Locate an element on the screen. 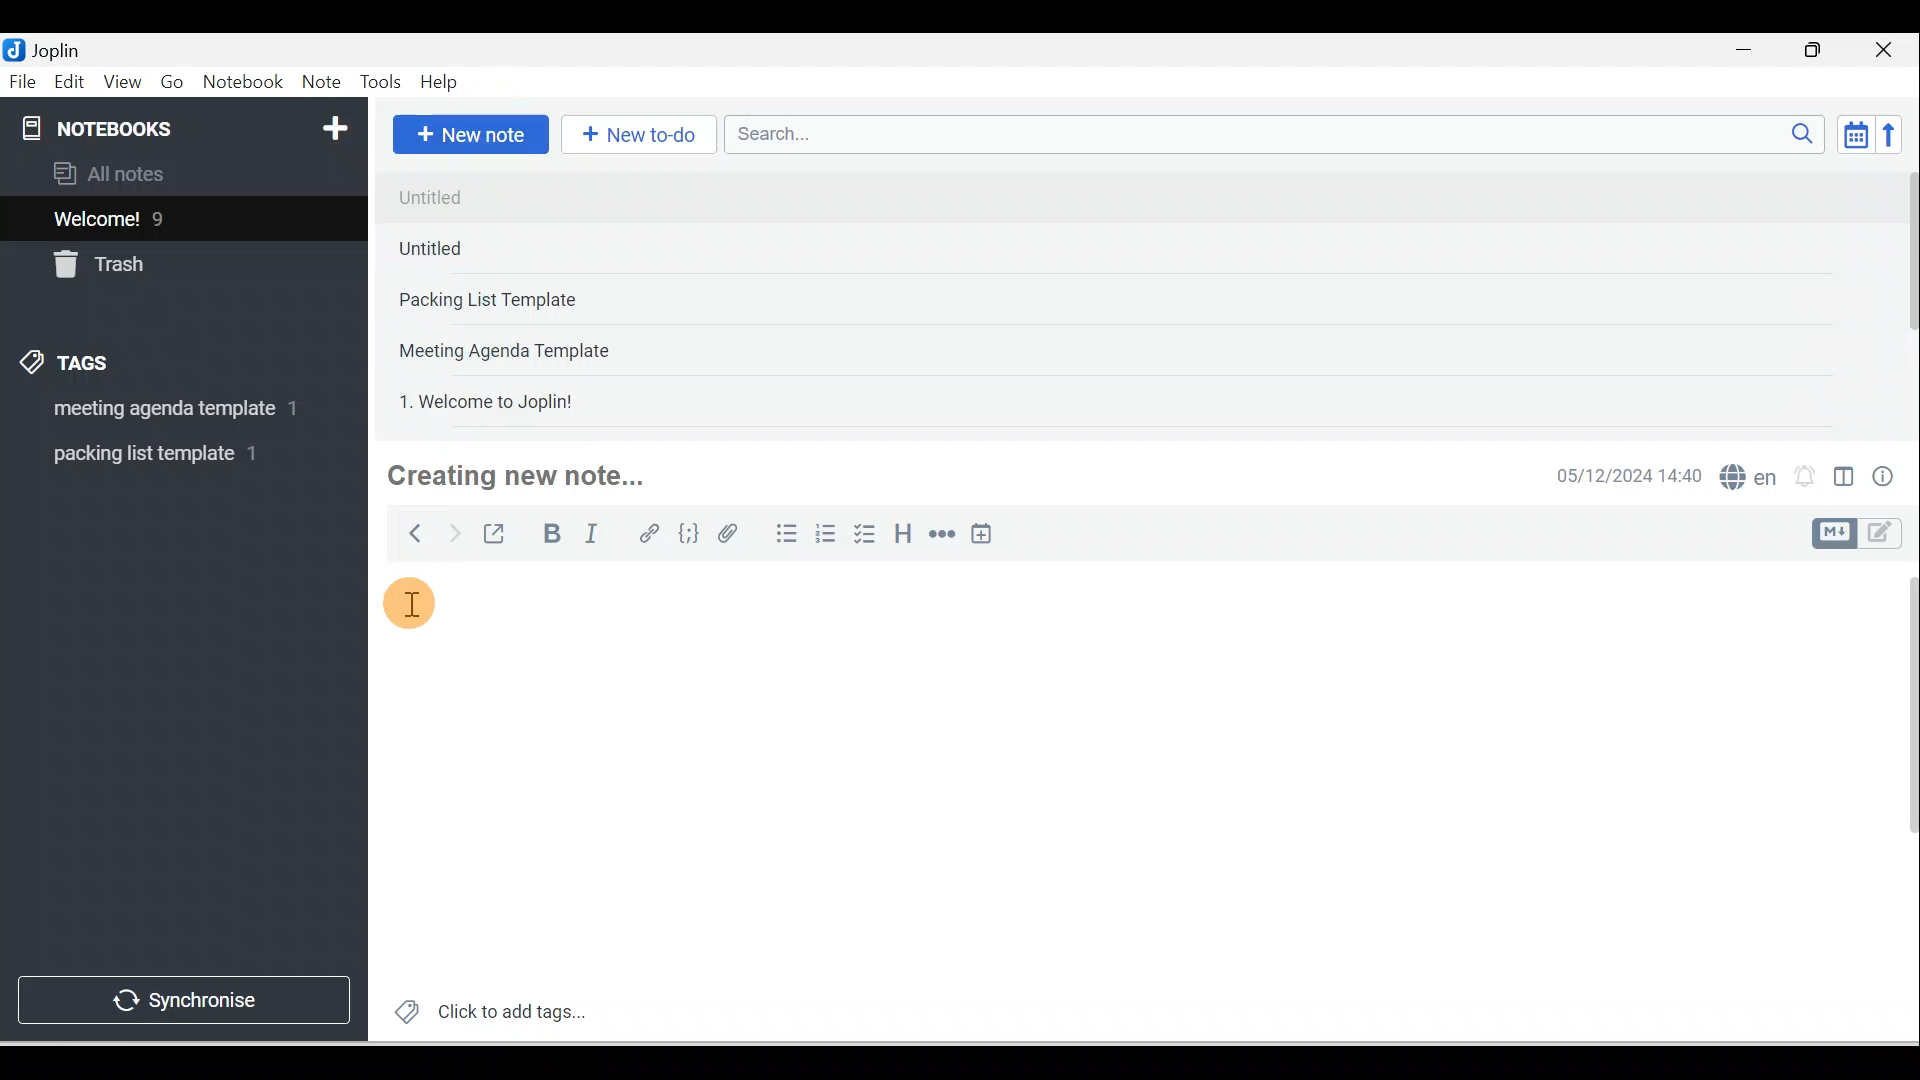 This screenshot has width=1920, height=1080. Tag 2 is located at coordinates (169, 454).